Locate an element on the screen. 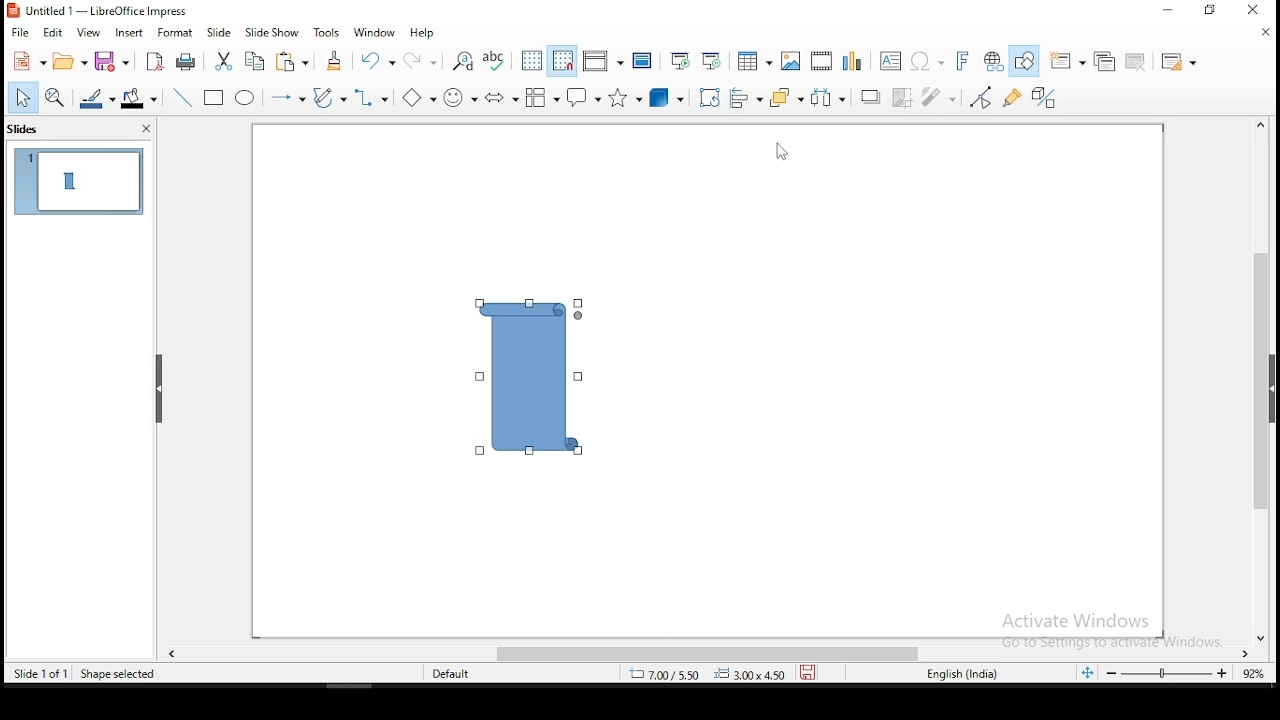 Image resolution: width=1280 pixels, height=720 pixels. find and replace is located at coordinates (464, 61).